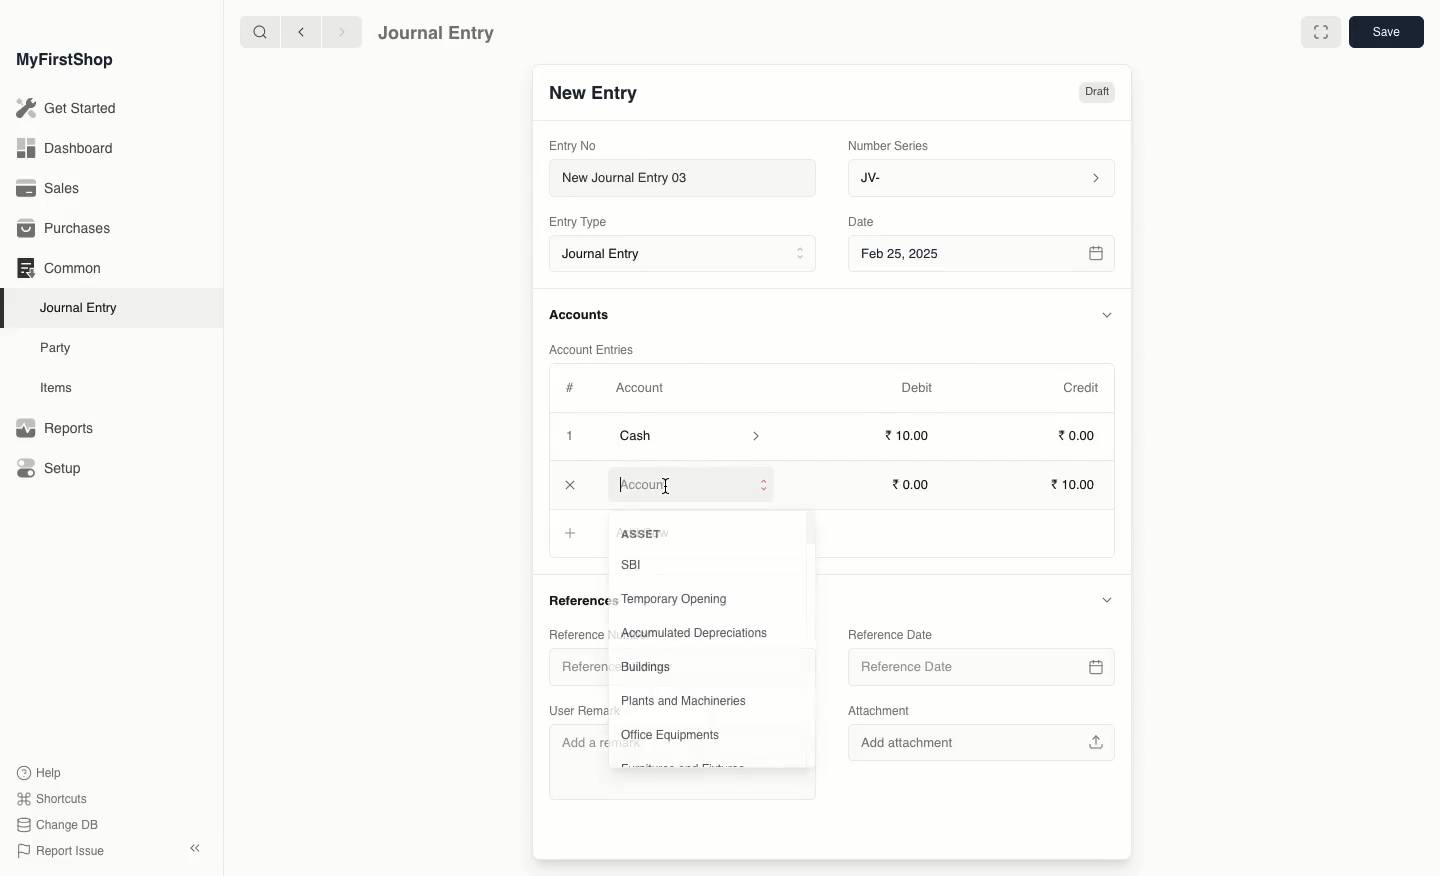 This screenshot has height=876, width=1440. What do you see at coordinates (889, 144) in the screenshot?
I see `‘Number Series` at bounding box center [889, 144].